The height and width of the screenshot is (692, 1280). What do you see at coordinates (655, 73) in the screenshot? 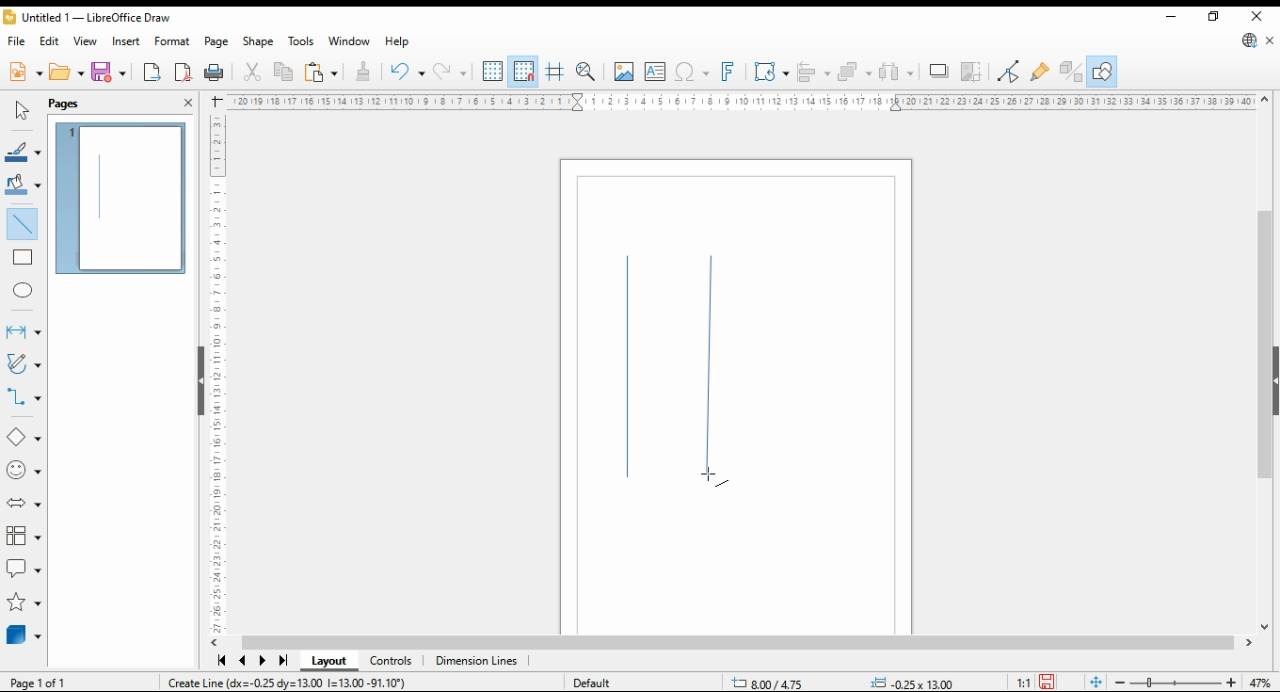
I see `insert textbox` at bounding box center [655, 73].